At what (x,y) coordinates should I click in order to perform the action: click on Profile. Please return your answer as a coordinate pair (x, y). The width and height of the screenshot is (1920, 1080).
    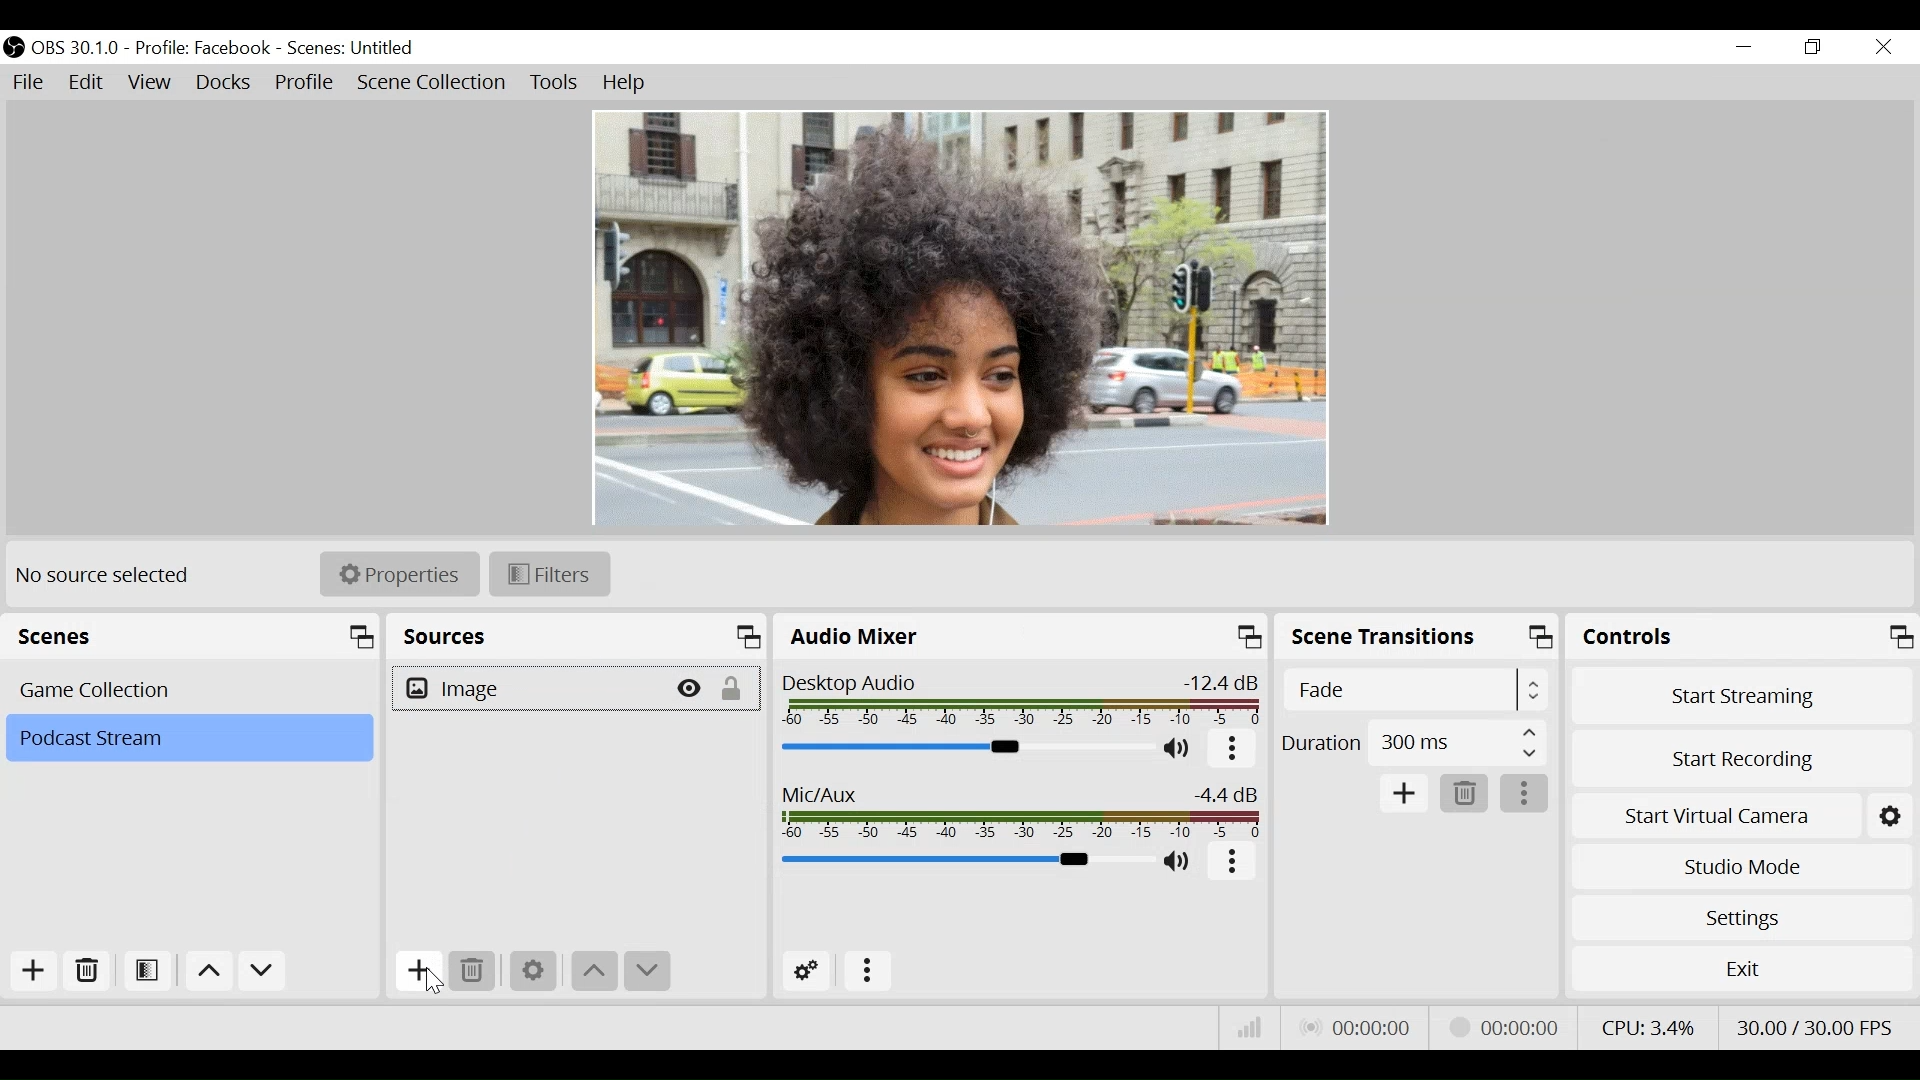
    Looking at the image, I should click on (305, 84).